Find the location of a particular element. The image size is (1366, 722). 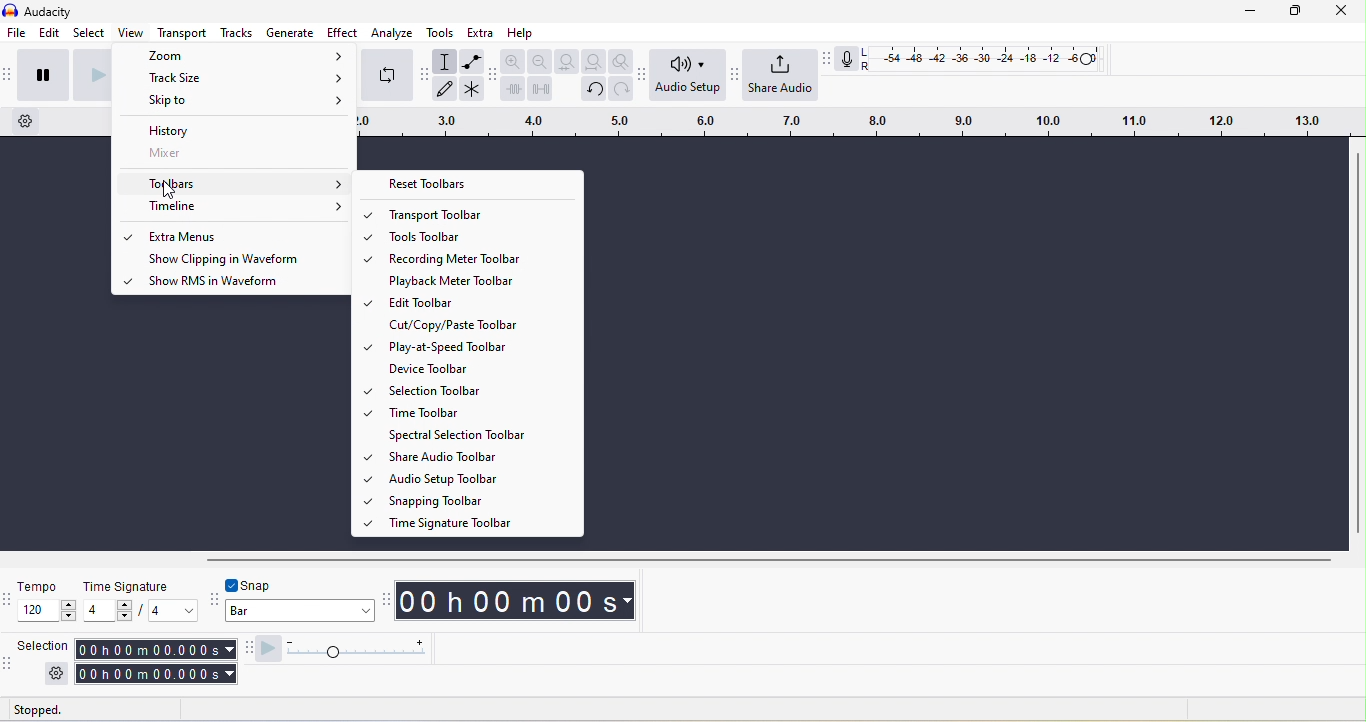

Share audio toolbar is located at coordinates (478, 456).